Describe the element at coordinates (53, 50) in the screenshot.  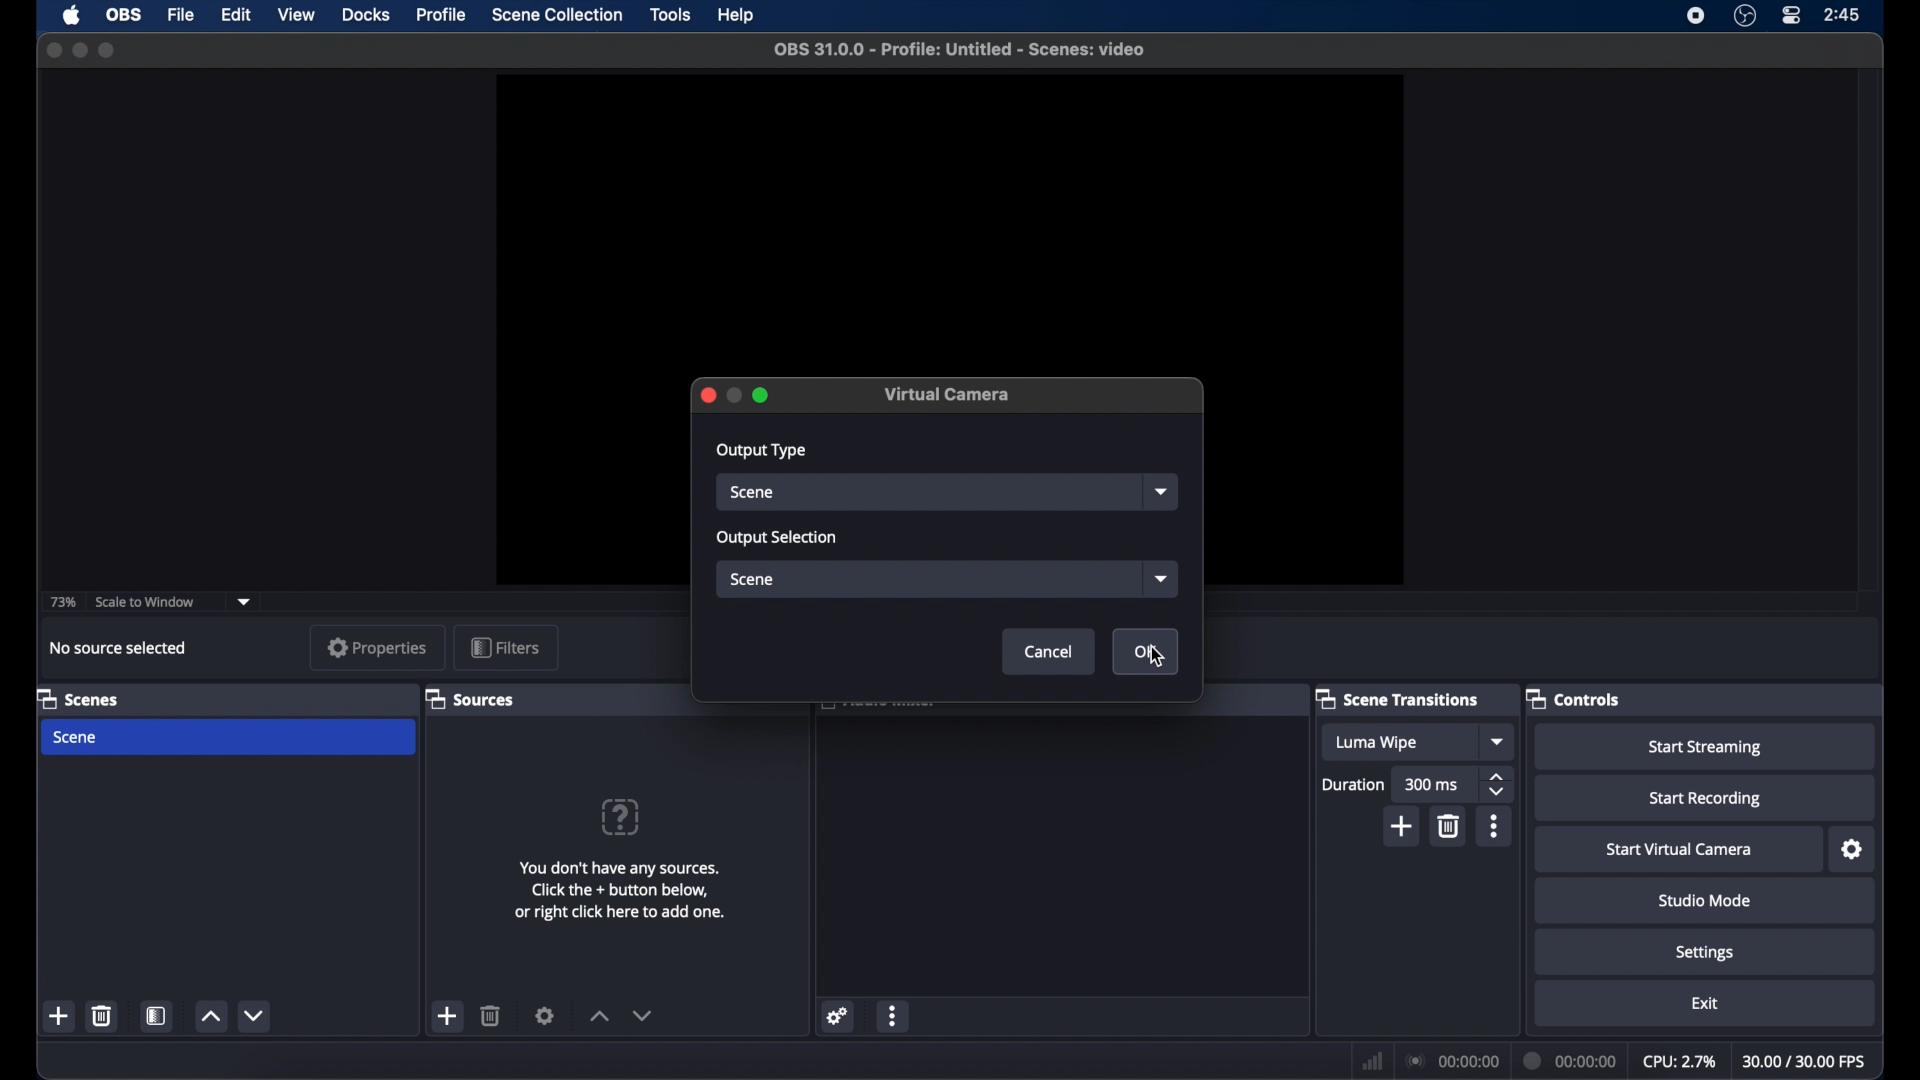
I see `close` at that location.